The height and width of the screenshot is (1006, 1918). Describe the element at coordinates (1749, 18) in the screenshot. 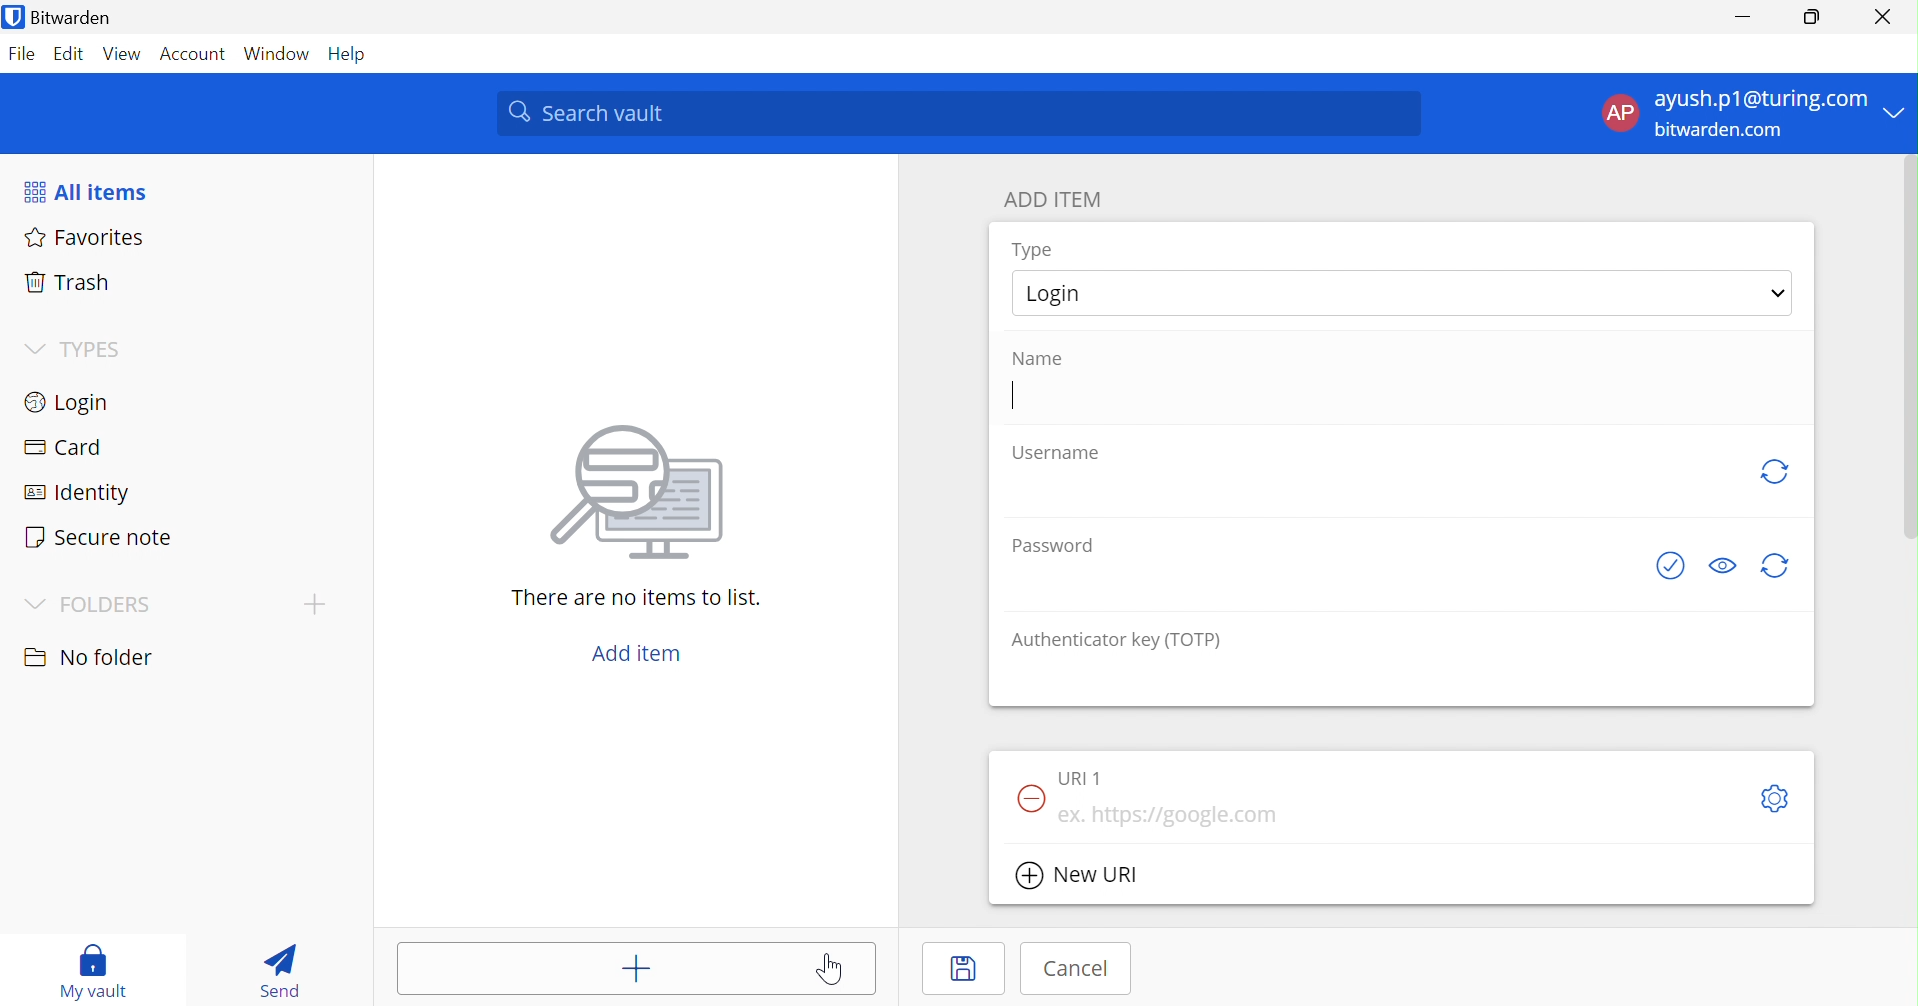

I see `Minimize` at that location.